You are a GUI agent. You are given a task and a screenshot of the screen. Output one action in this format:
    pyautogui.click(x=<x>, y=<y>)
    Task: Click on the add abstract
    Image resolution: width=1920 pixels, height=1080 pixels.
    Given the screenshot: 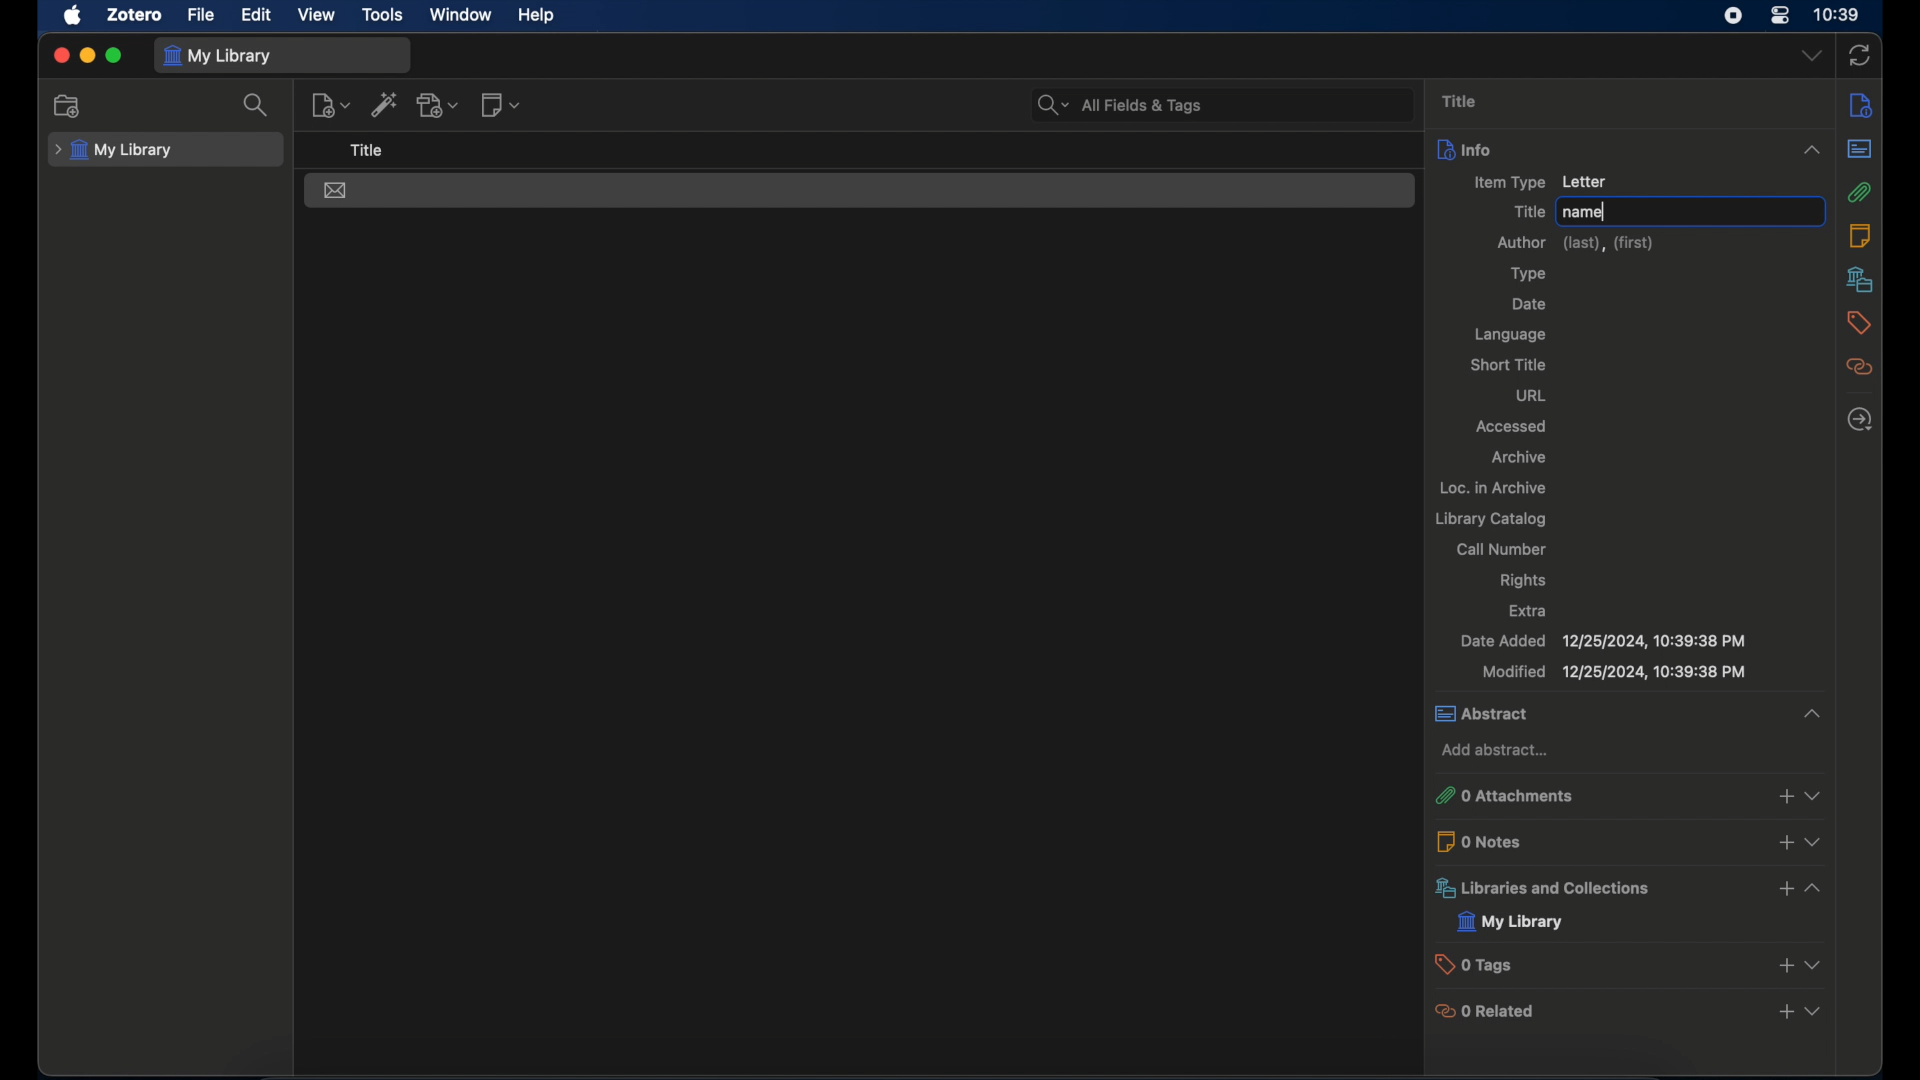 What is the action you would take?
    pyautogui.click(x=1498, y=752)
    